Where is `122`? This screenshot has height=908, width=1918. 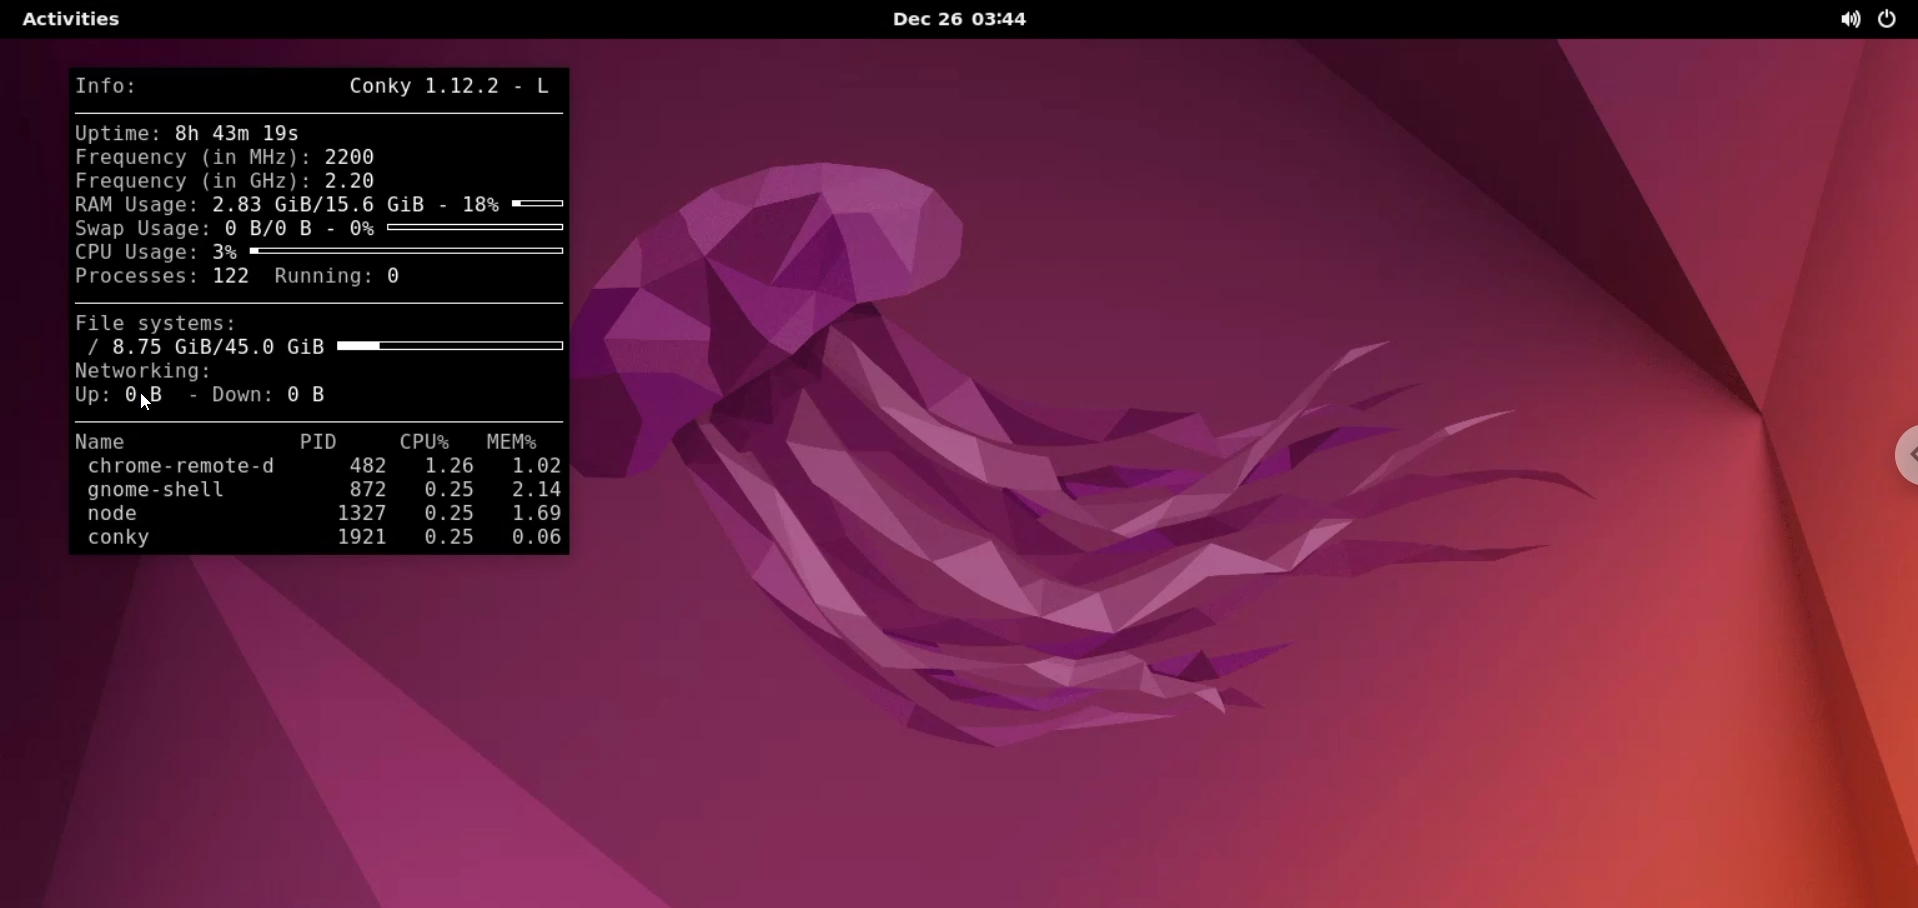
122 is located at coordinates (234, 276).